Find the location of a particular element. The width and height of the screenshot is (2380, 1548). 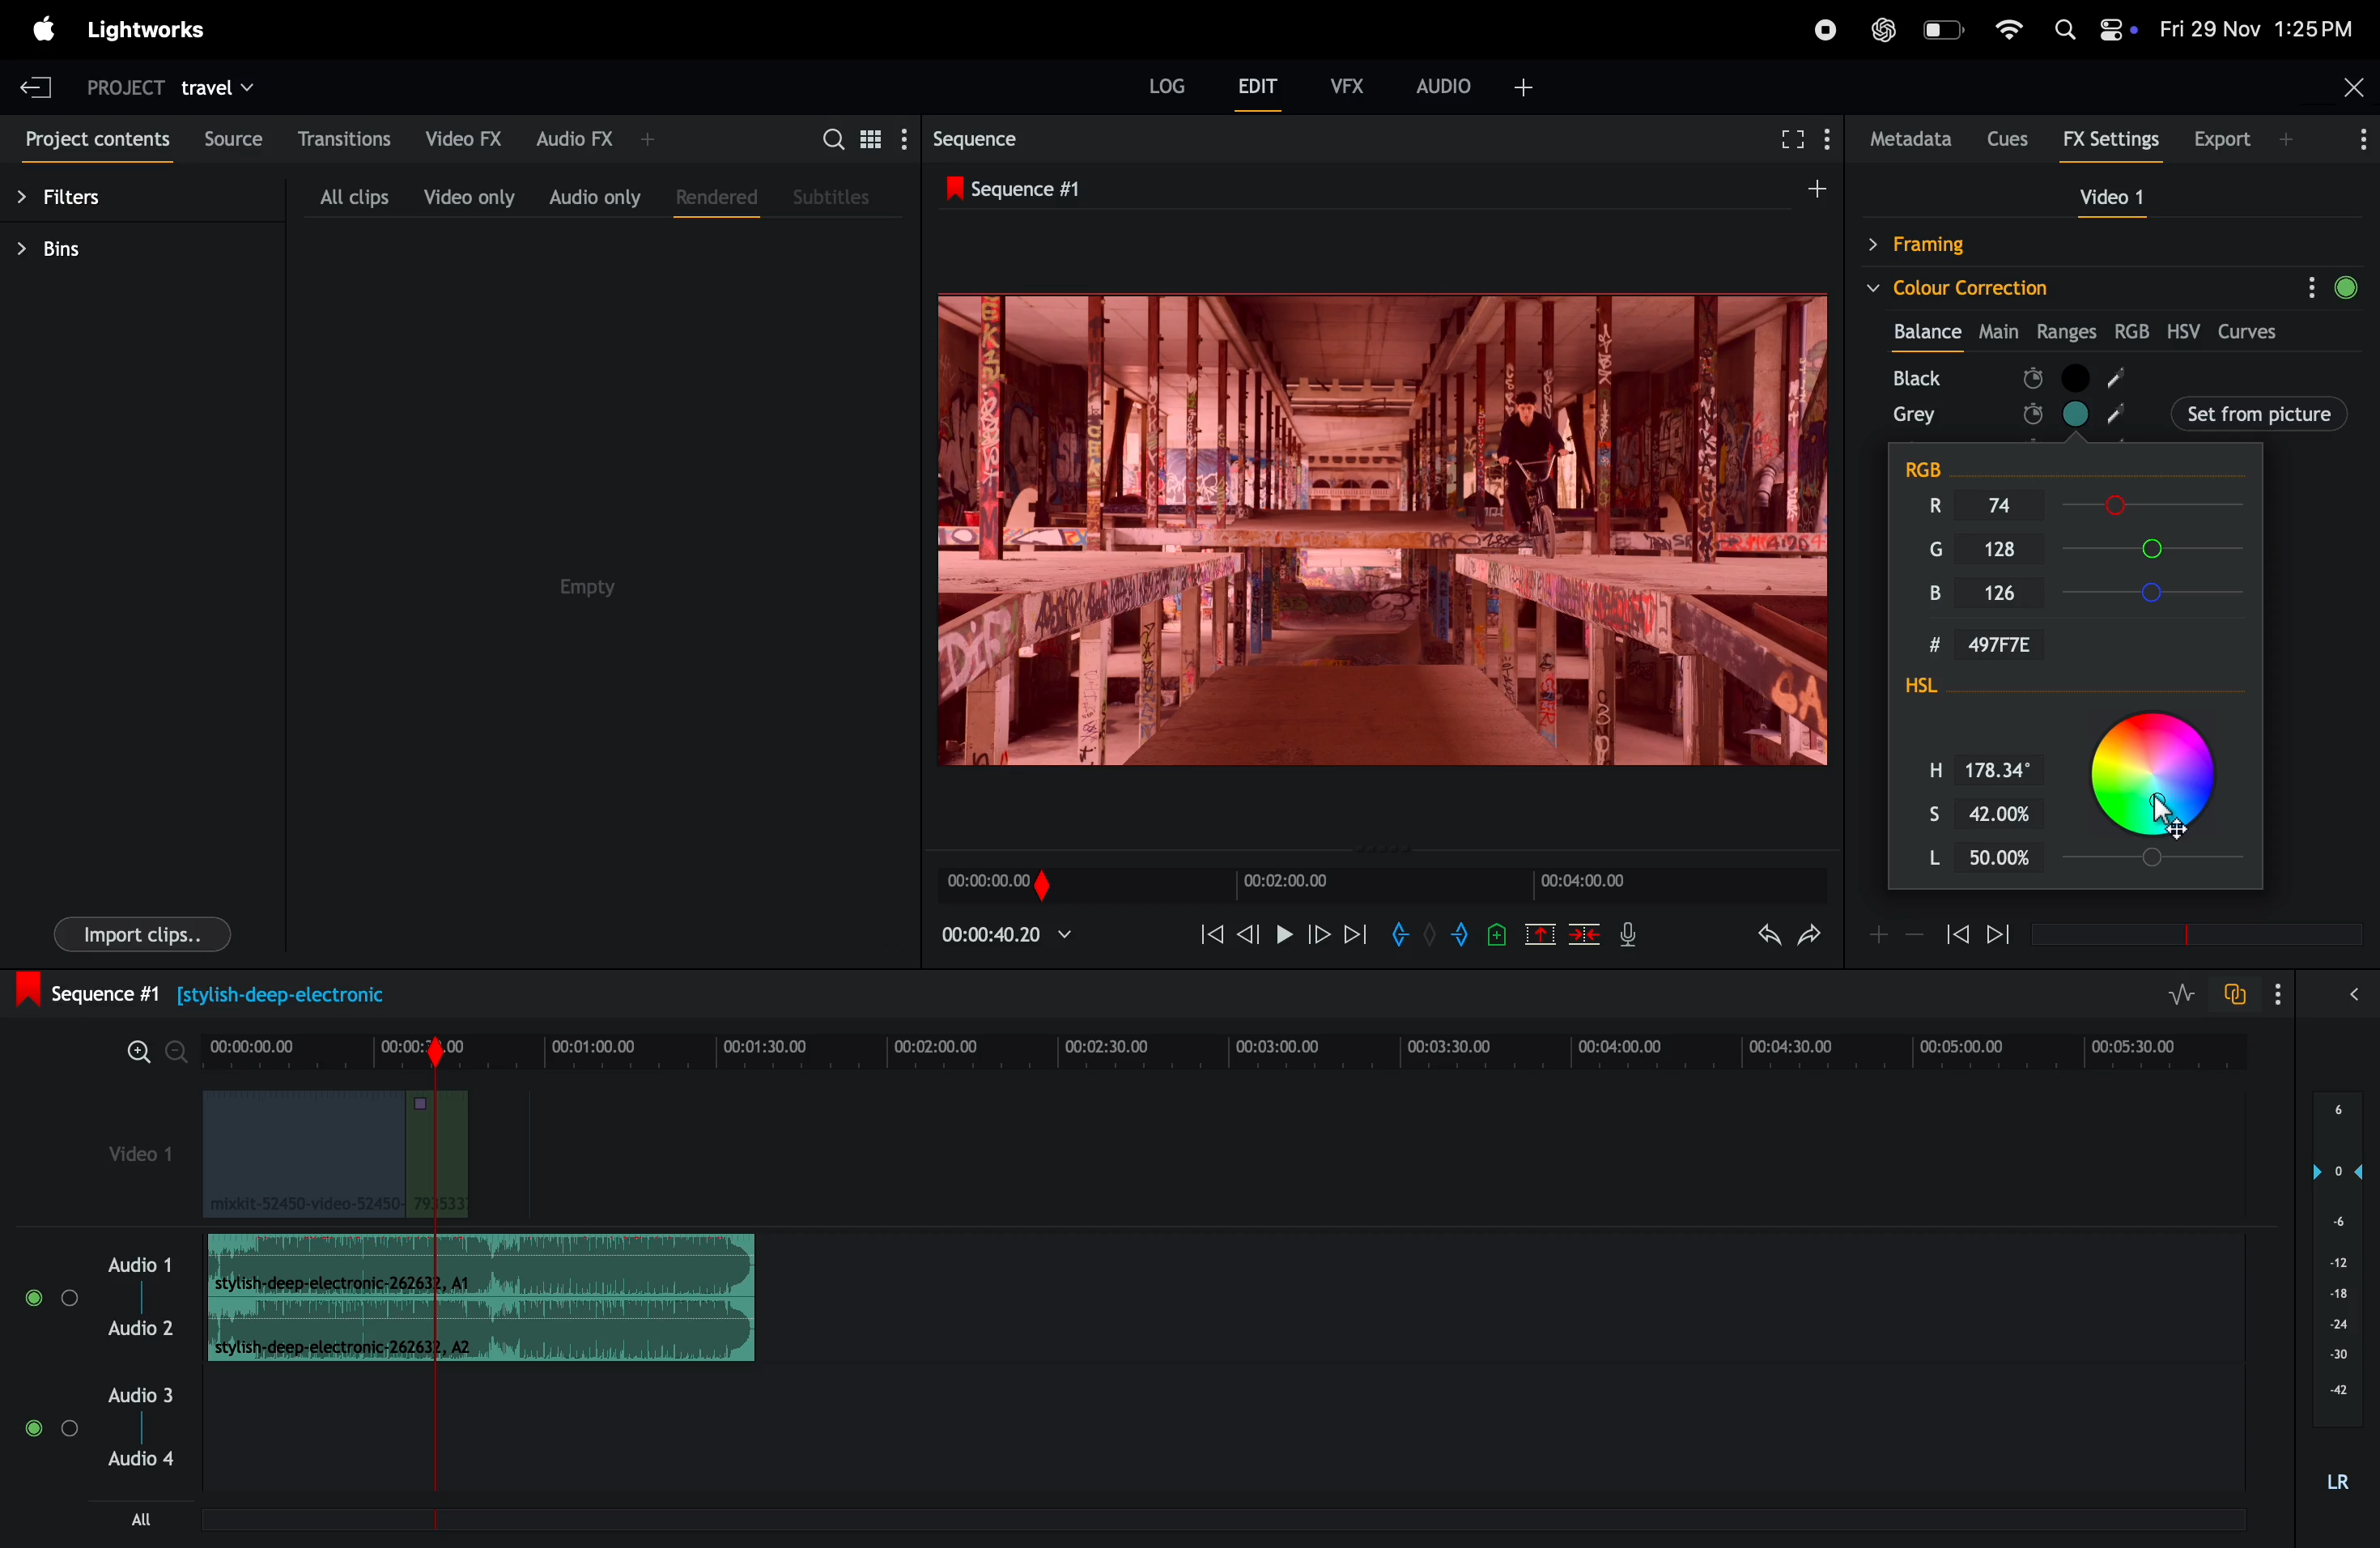

recorder is located at coordinates (1823, 32).